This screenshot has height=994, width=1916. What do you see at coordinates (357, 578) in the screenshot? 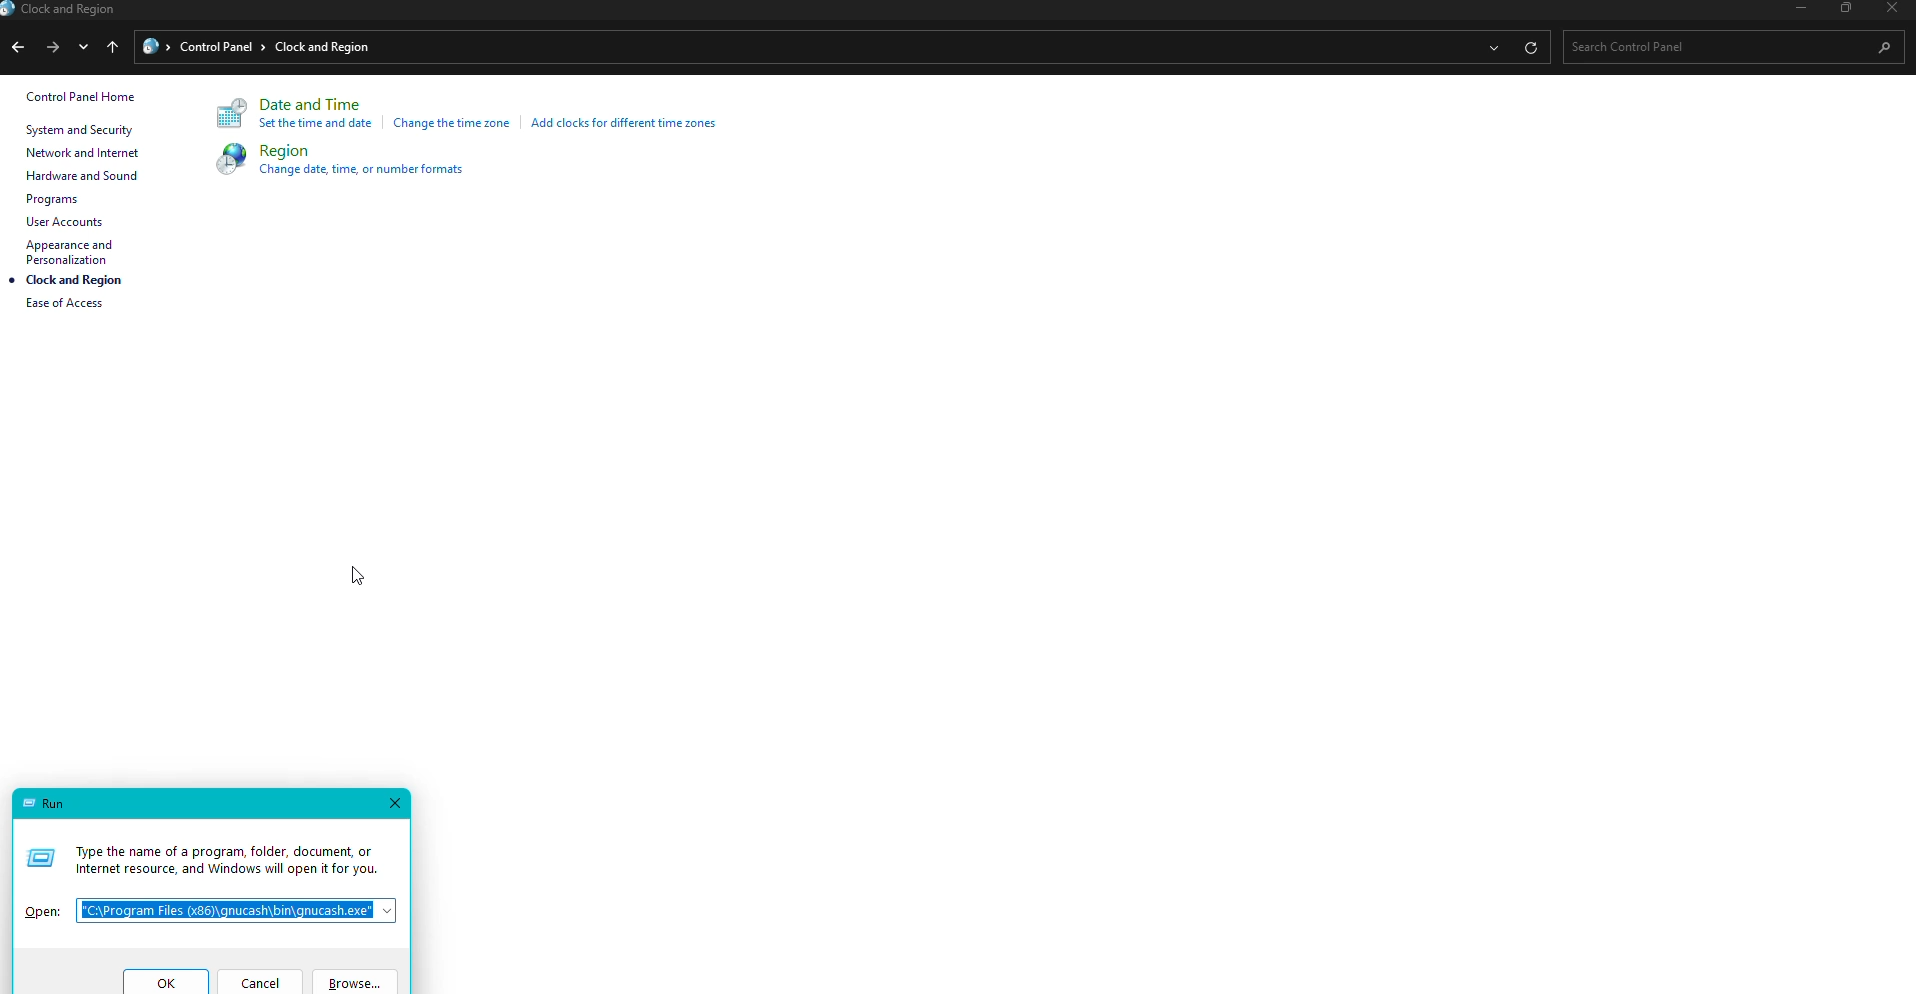
I see `cursor` at bounding box center [357, 578].